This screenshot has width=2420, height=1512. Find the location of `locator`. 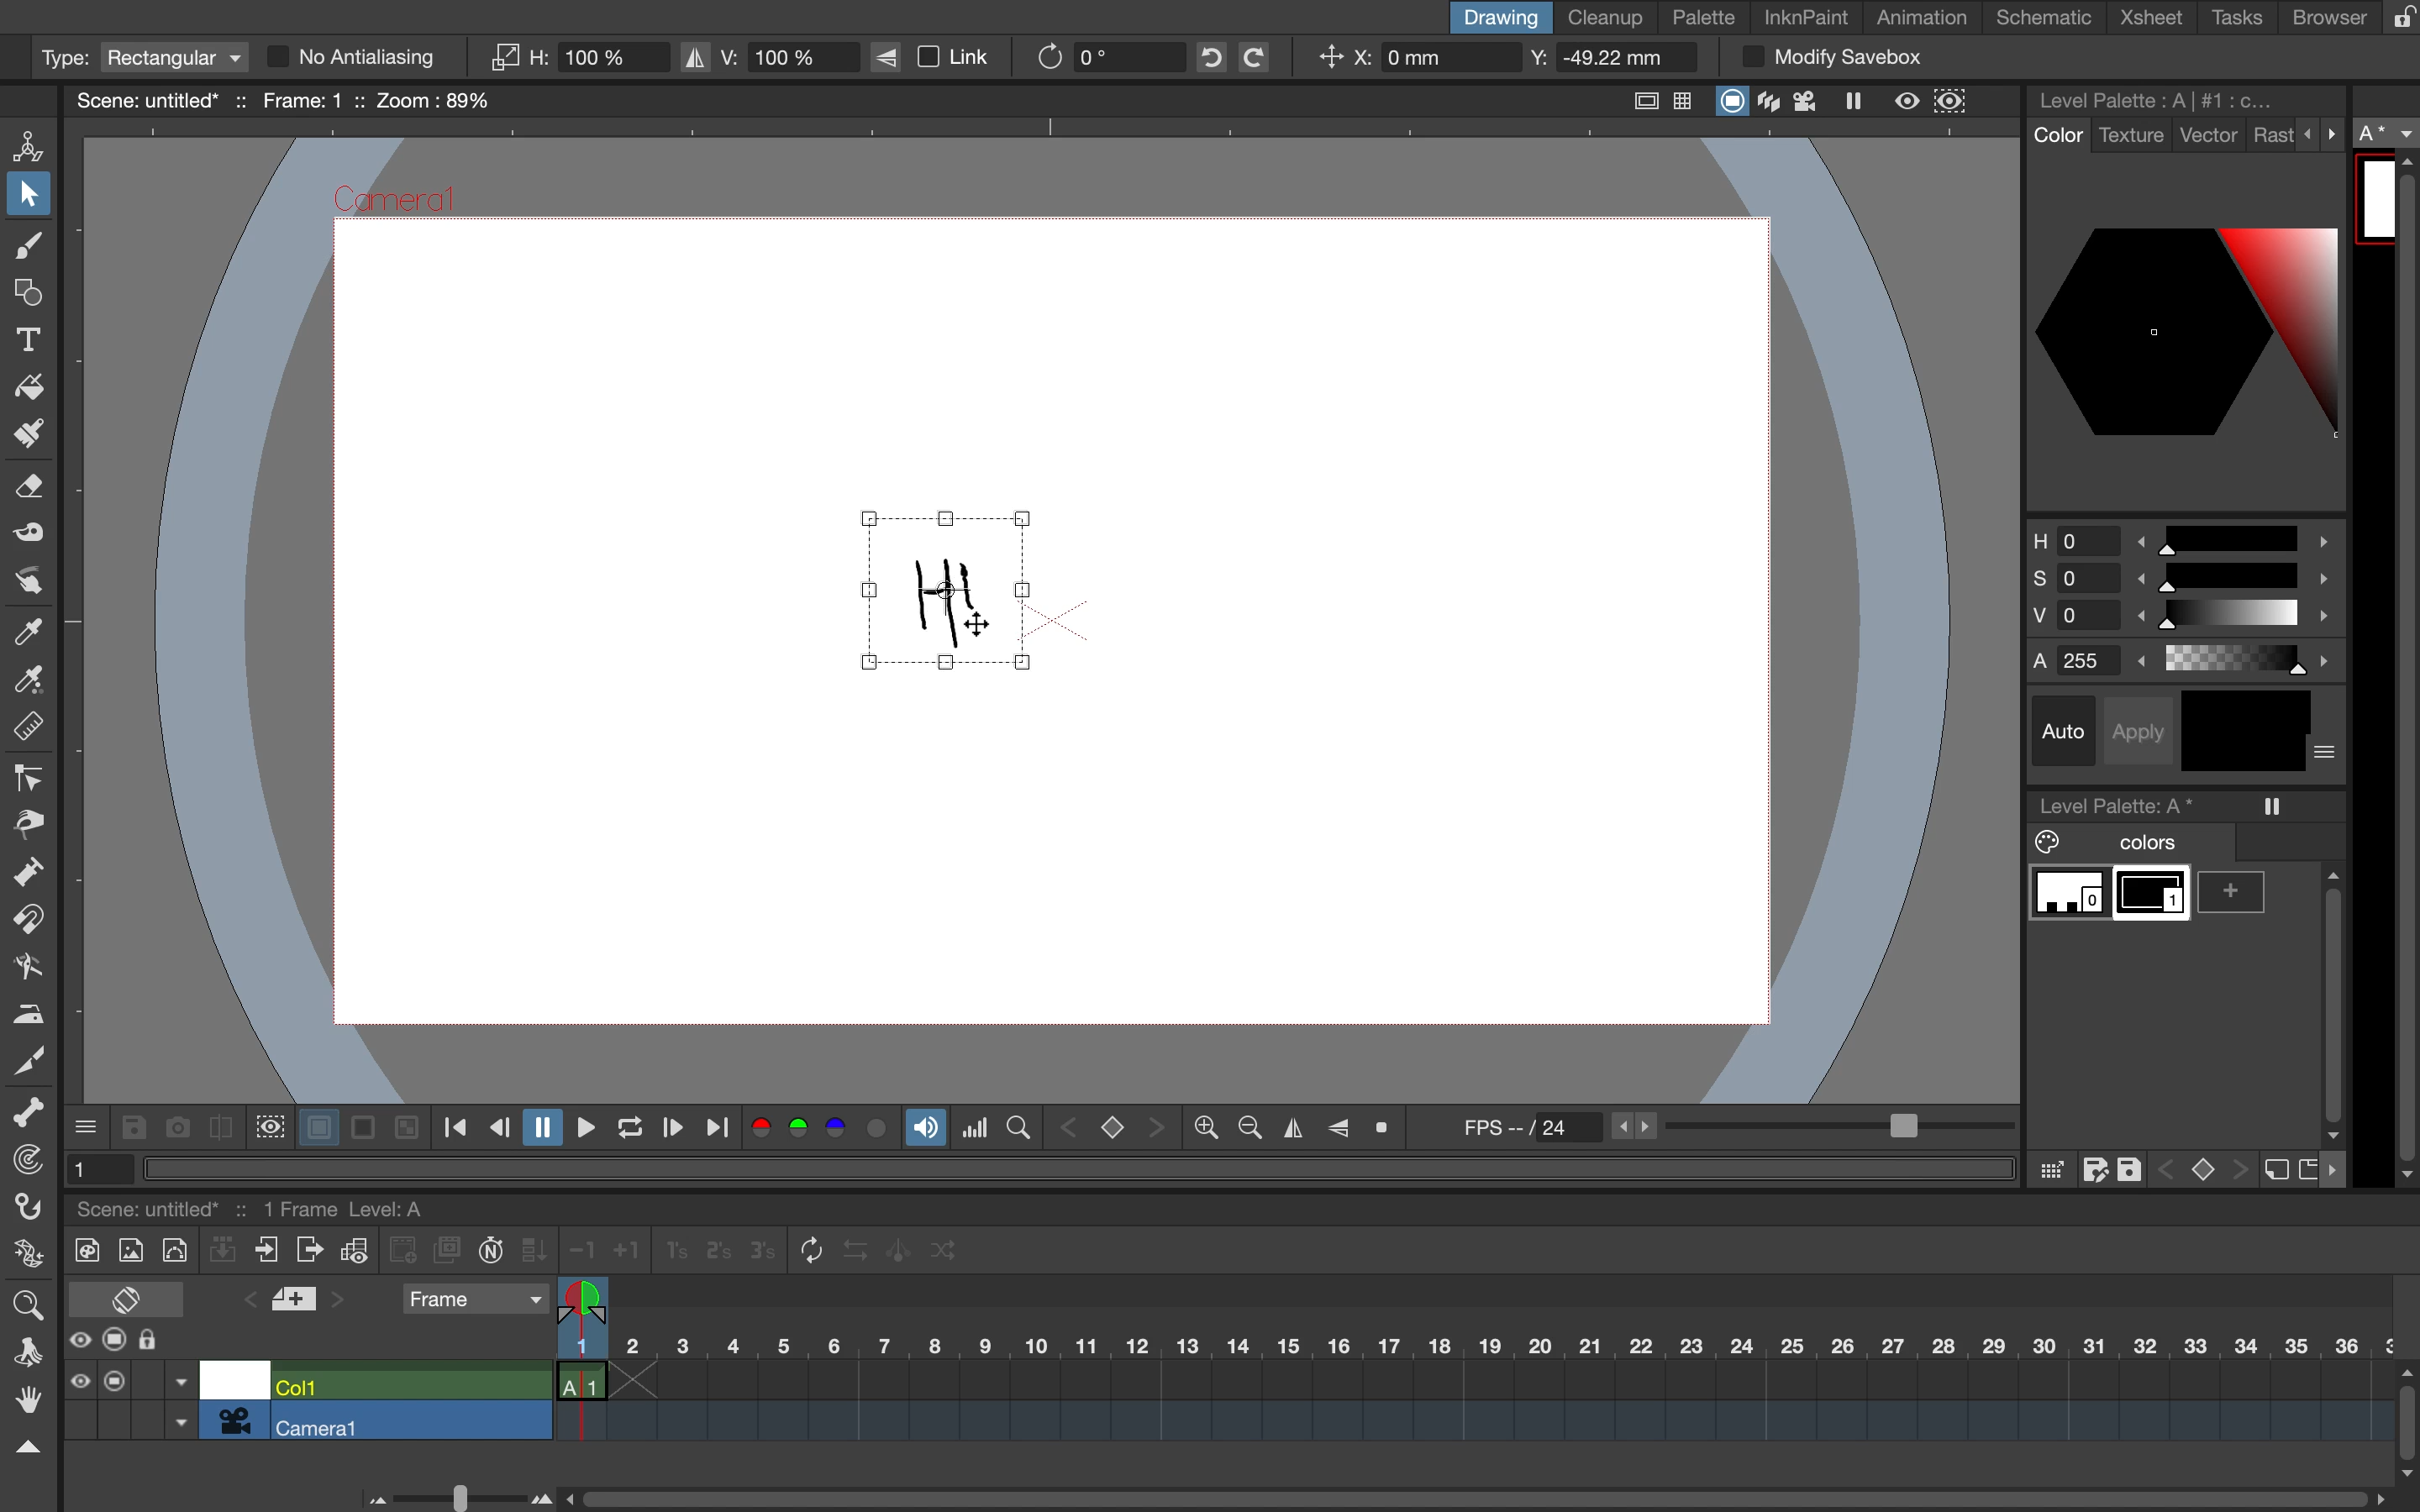

locator is located at coordinates (1018, 1125).